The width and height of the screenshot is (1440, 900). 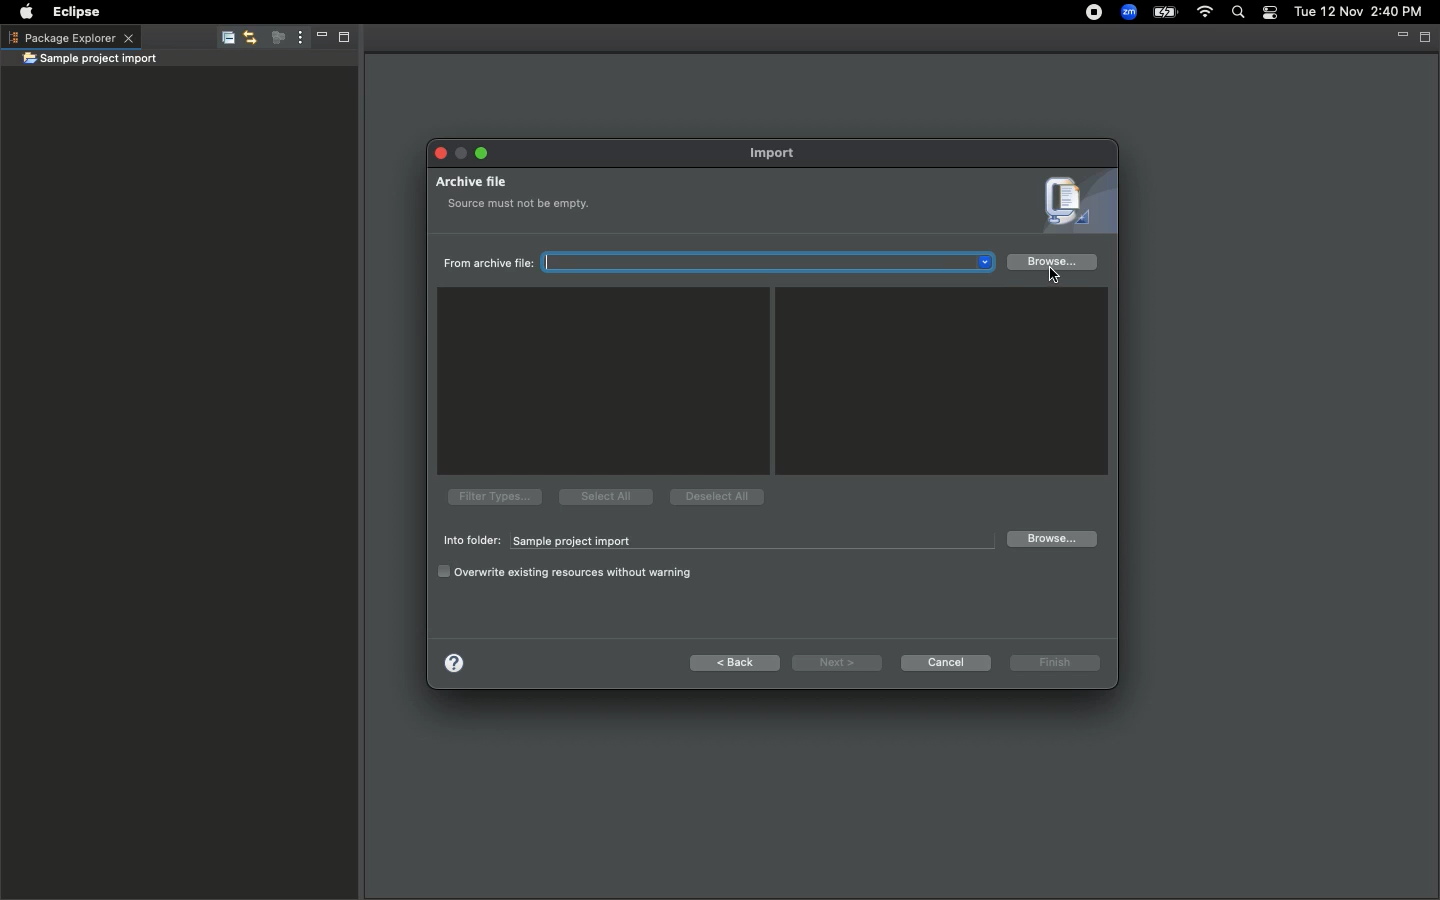 What do you see at coordinates (1358, 12) in the screenshot?
I see `Tue 12 Nov 2:40 PM` at bounding box center [1358, 12].